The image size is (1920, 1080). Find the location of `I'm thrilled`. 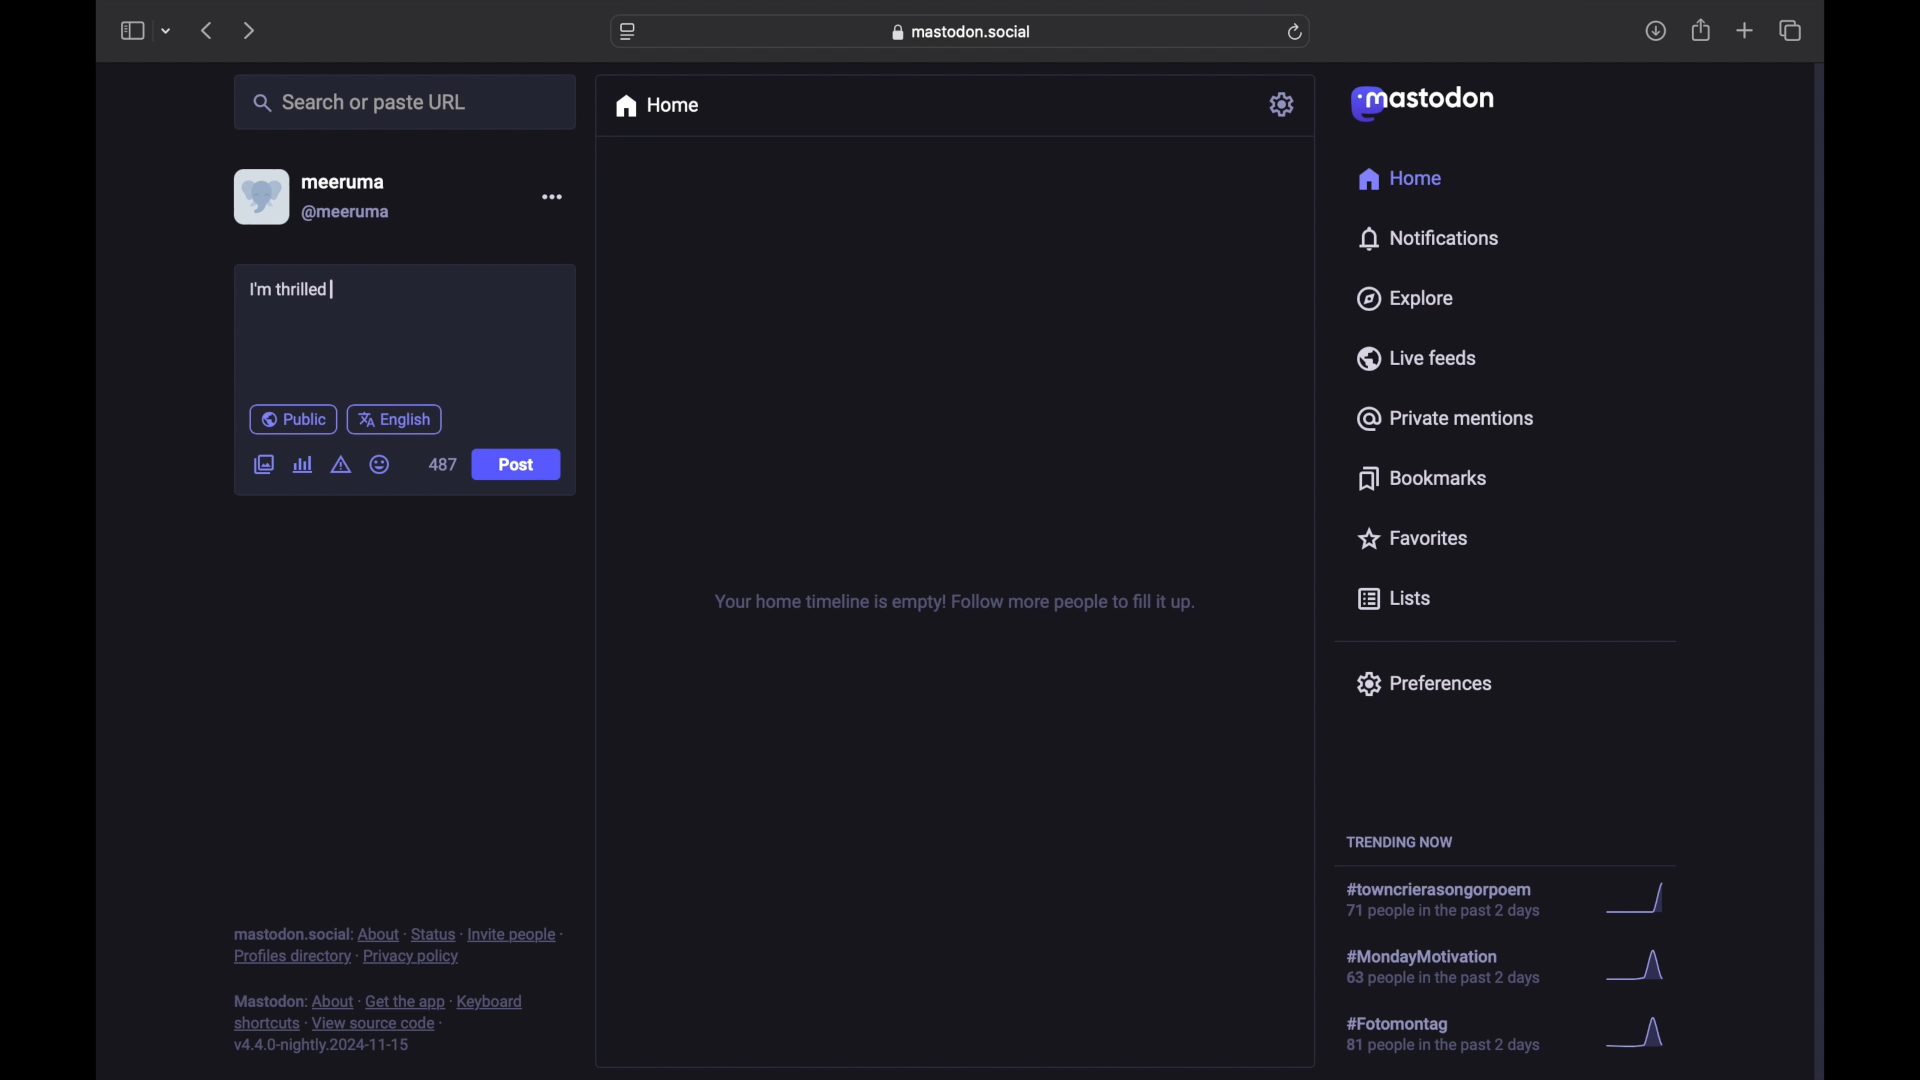

I'm thrilled is located at coordinates (299, 291).